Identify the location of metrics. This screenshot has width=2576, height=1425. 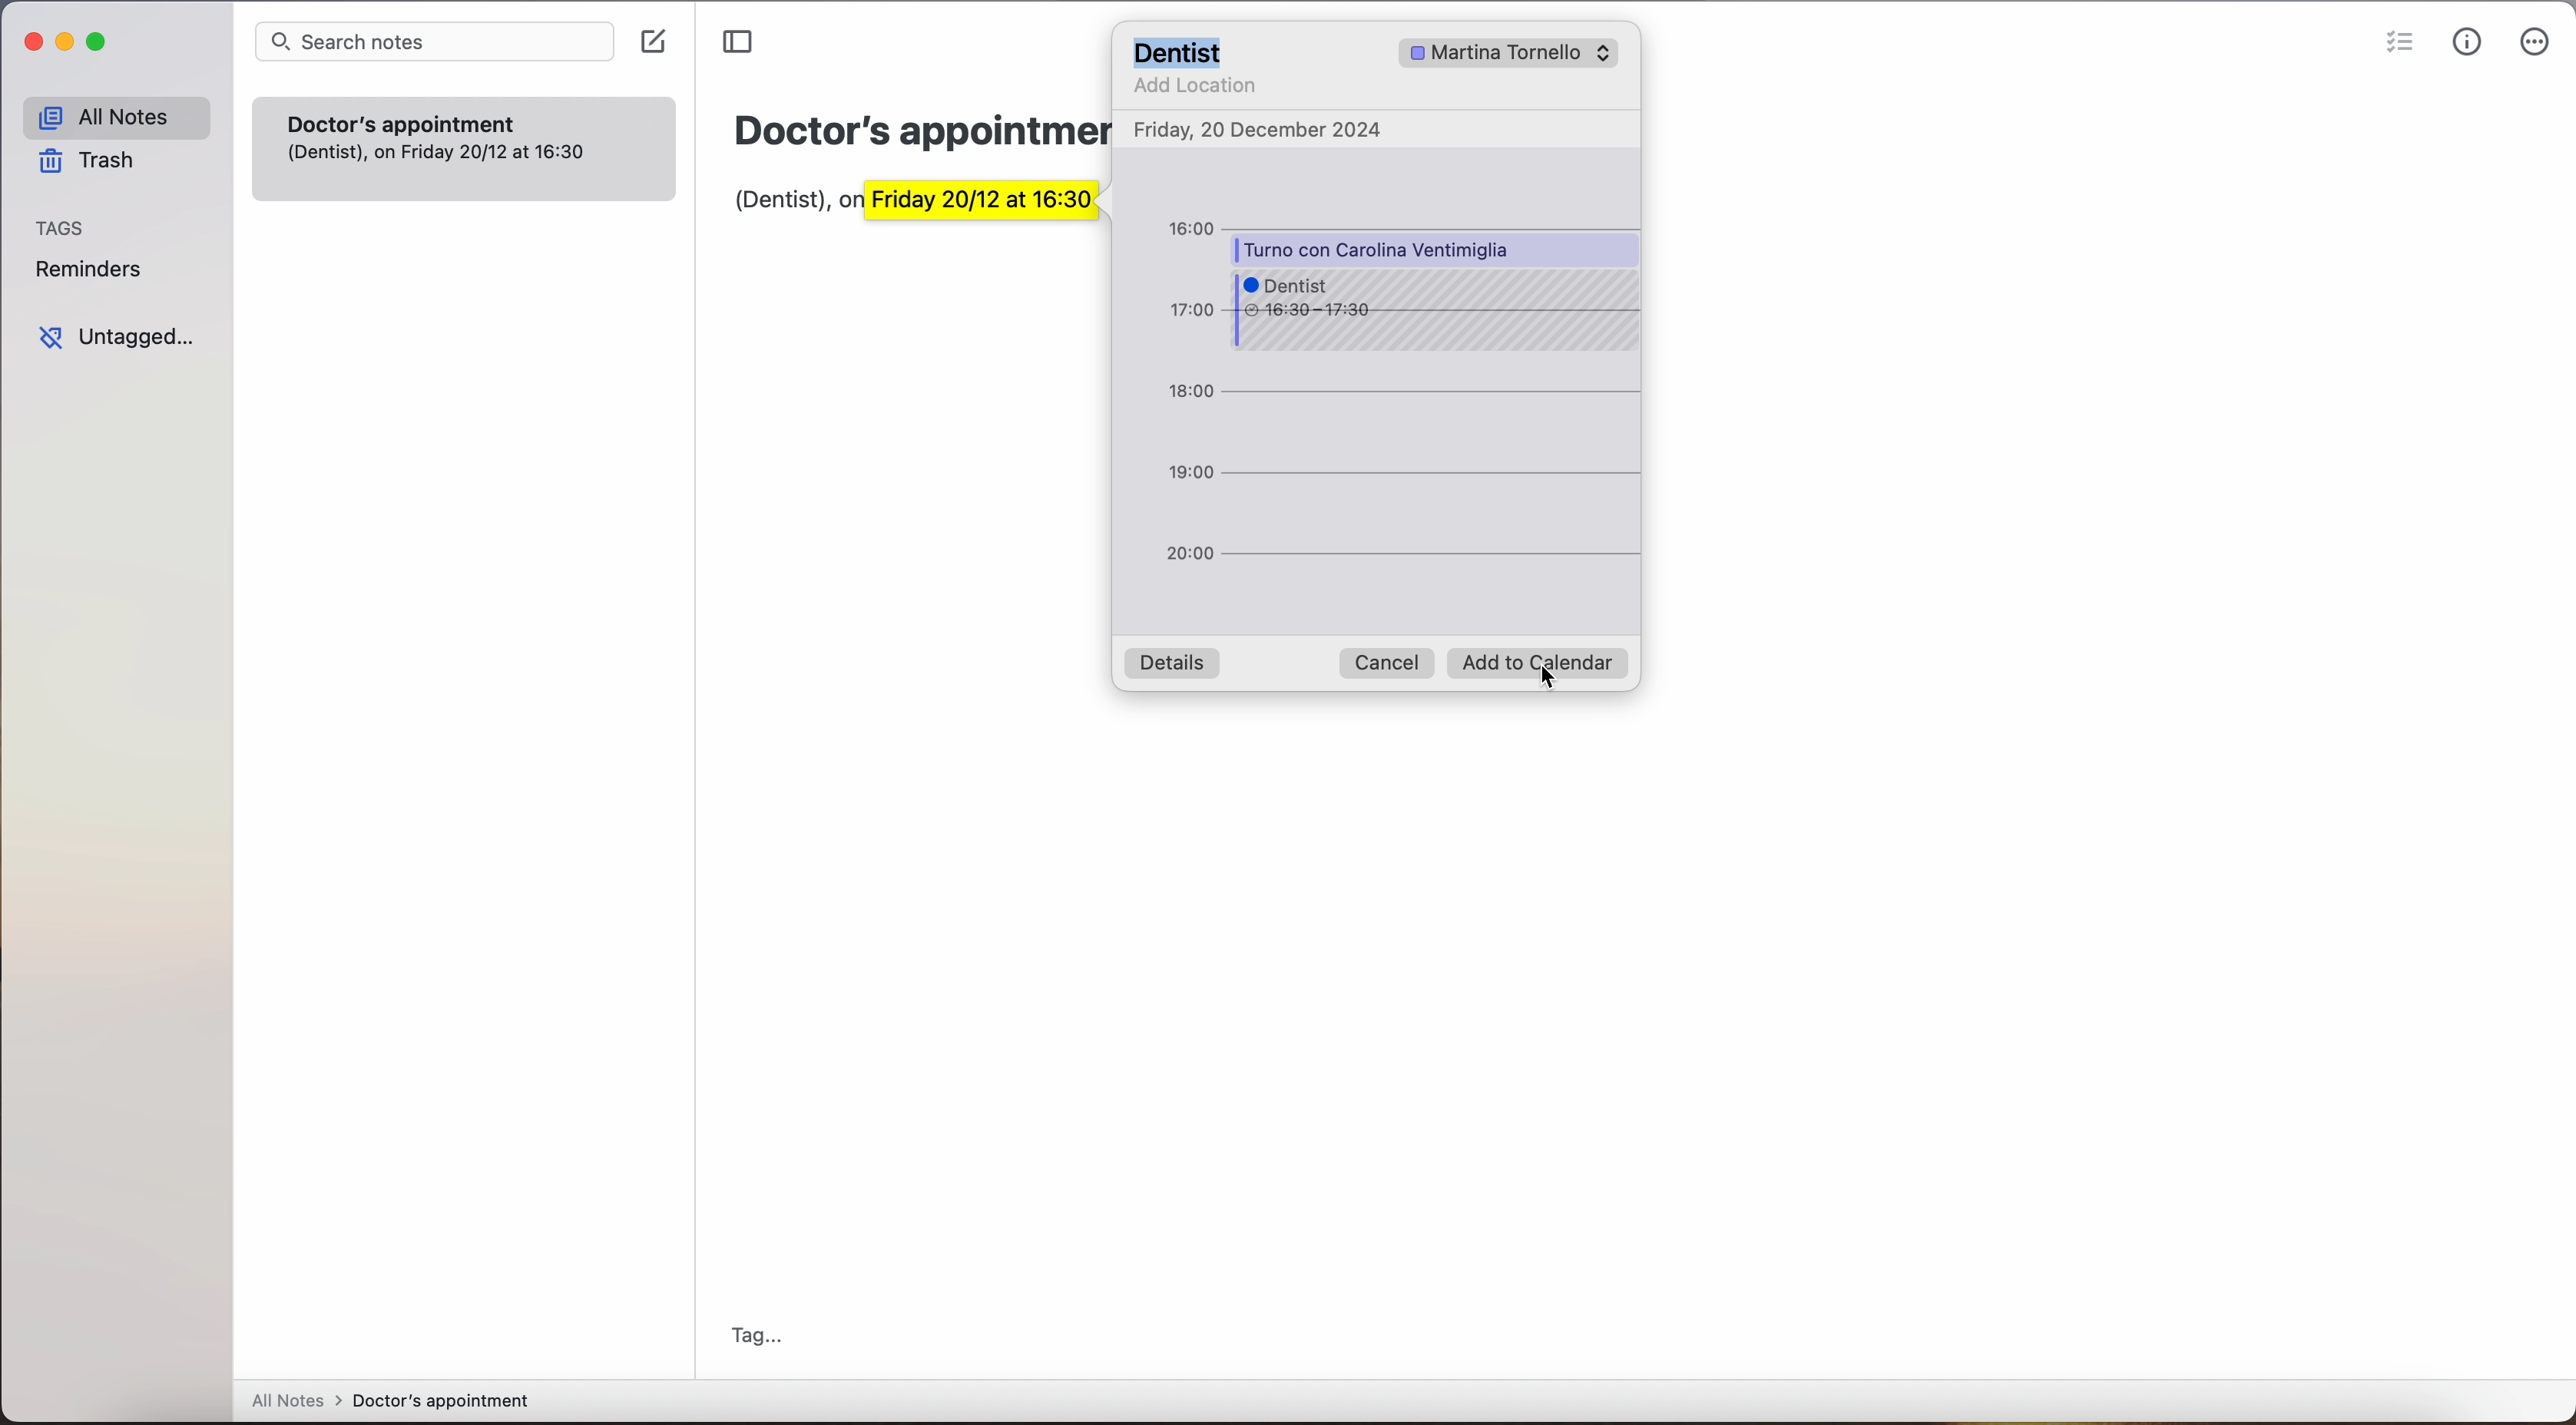
(2466, 46).